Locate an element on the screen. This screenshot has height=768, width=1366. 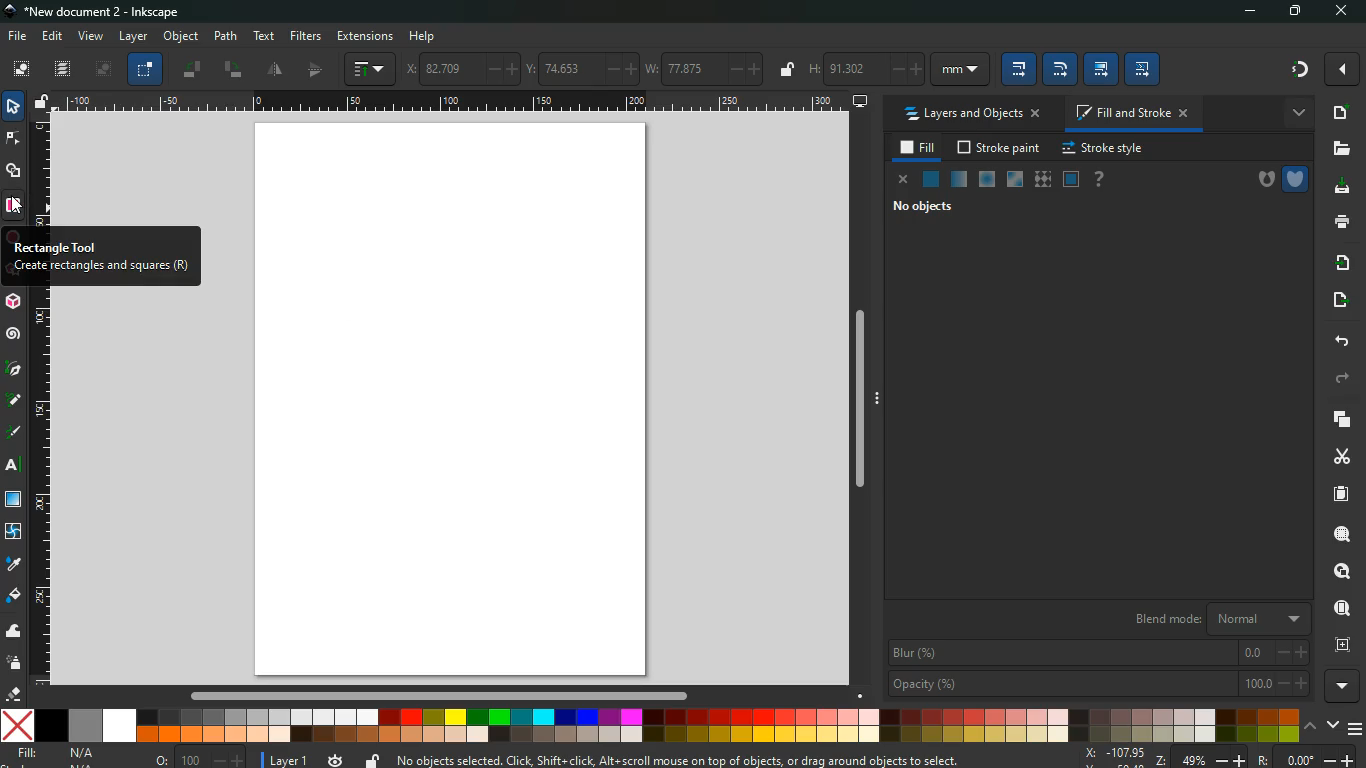
layers is located at coordinates (63, 70).